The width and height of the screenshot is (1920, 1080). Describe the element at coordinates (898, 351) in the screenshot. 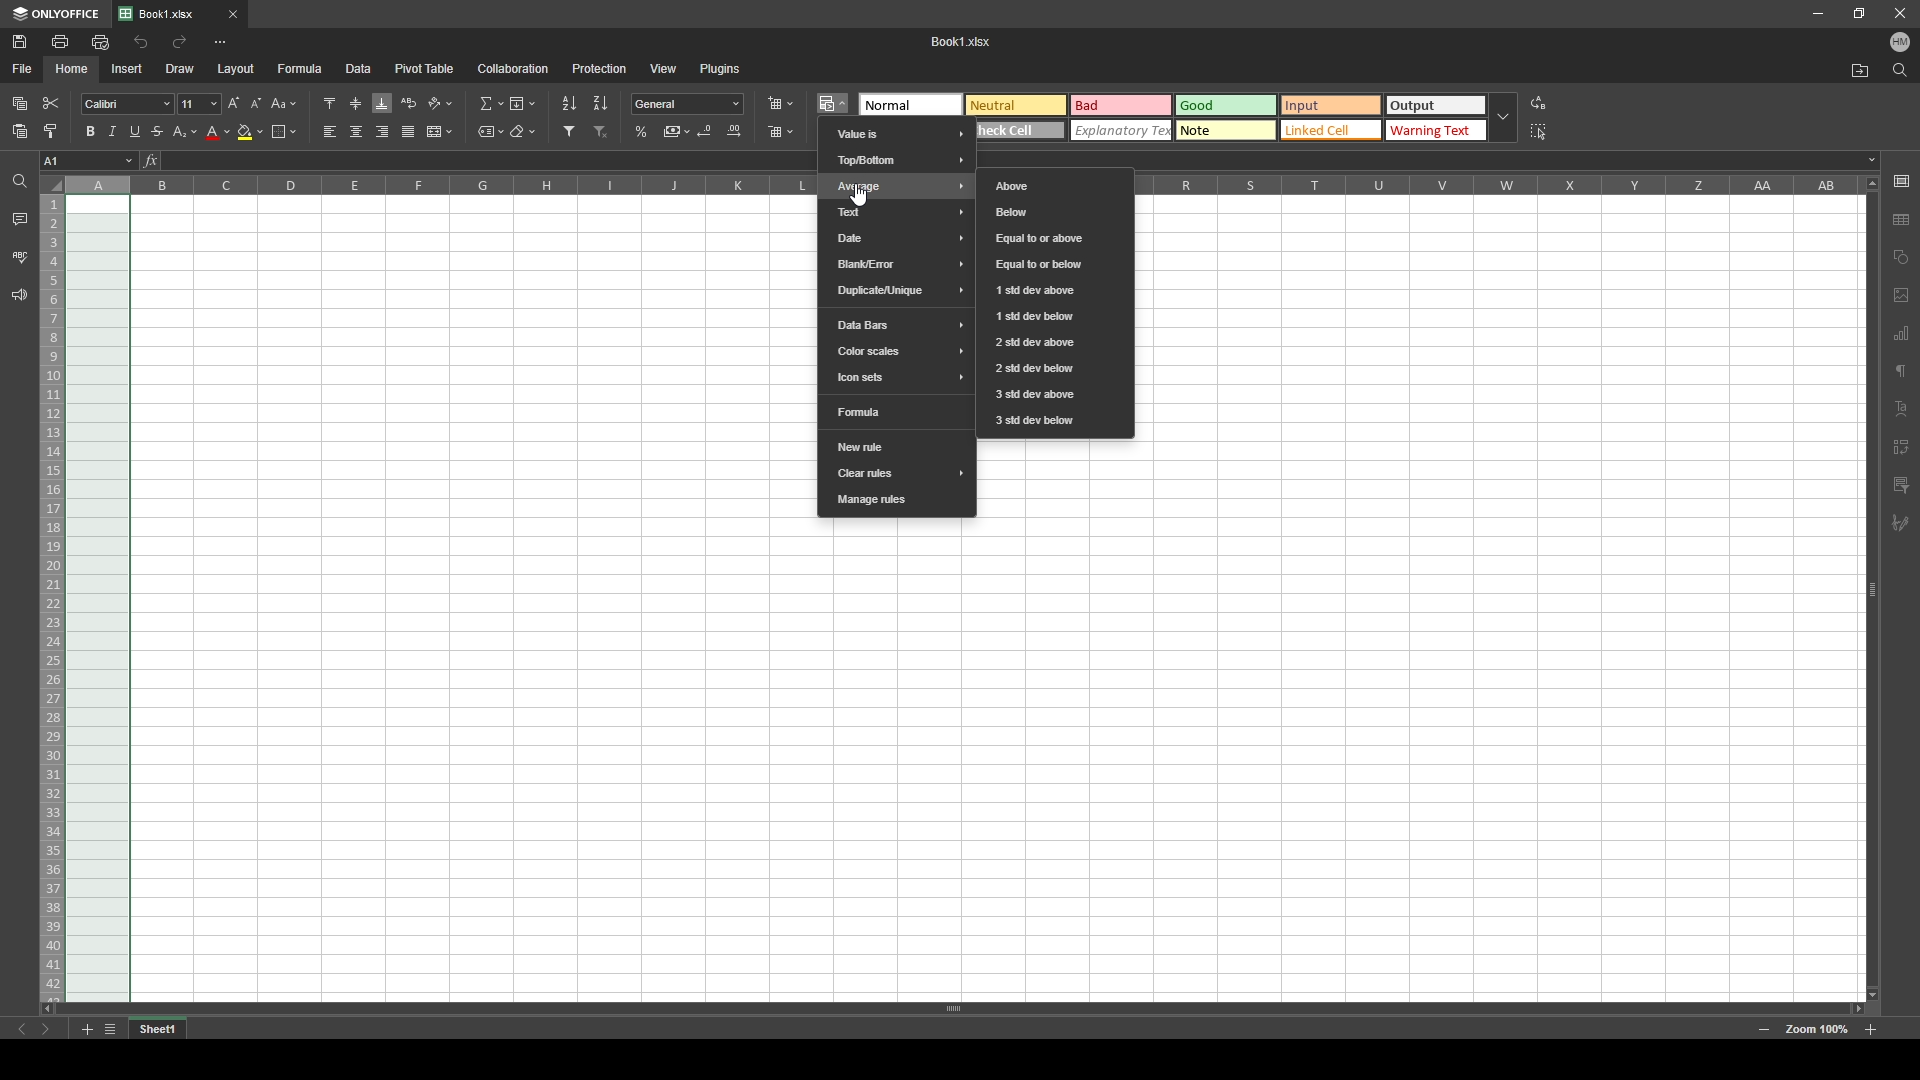

I see `color scales` at that location.